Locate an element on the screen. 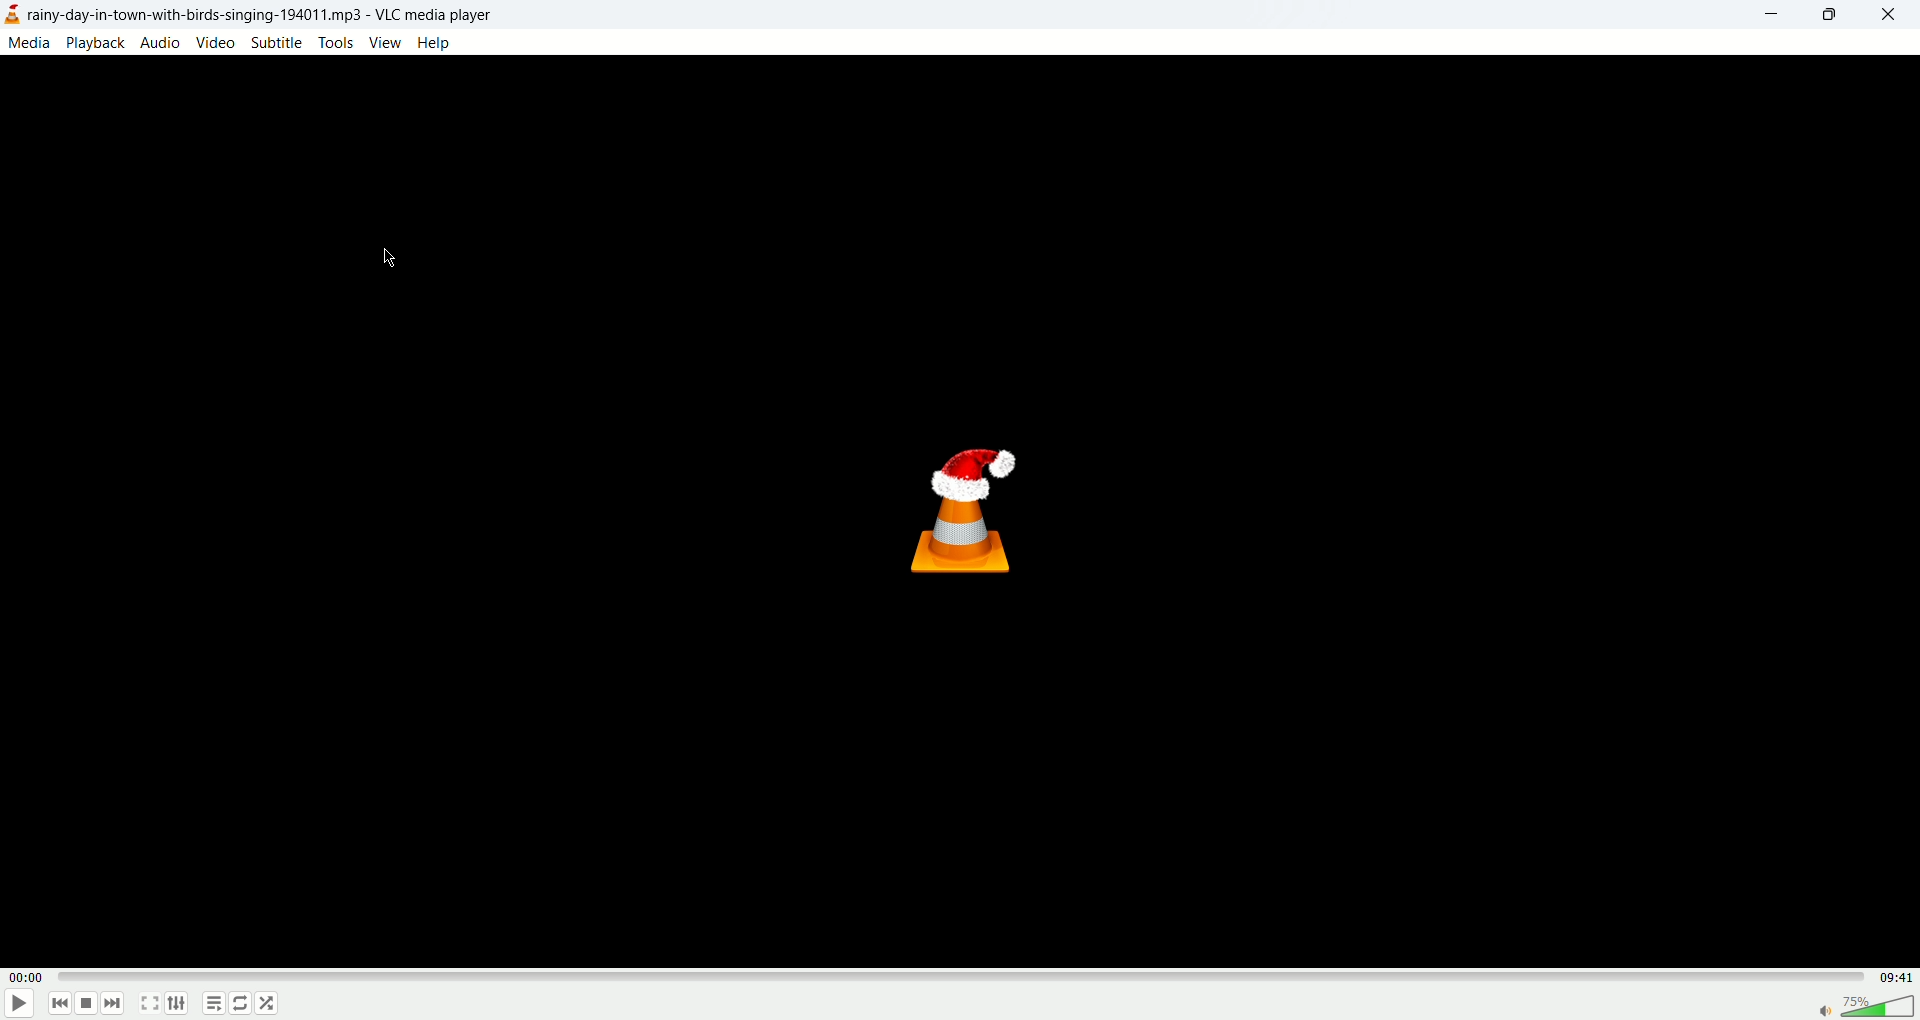 The image size is (1920, 1020). title is located at coordinates (263, 17).